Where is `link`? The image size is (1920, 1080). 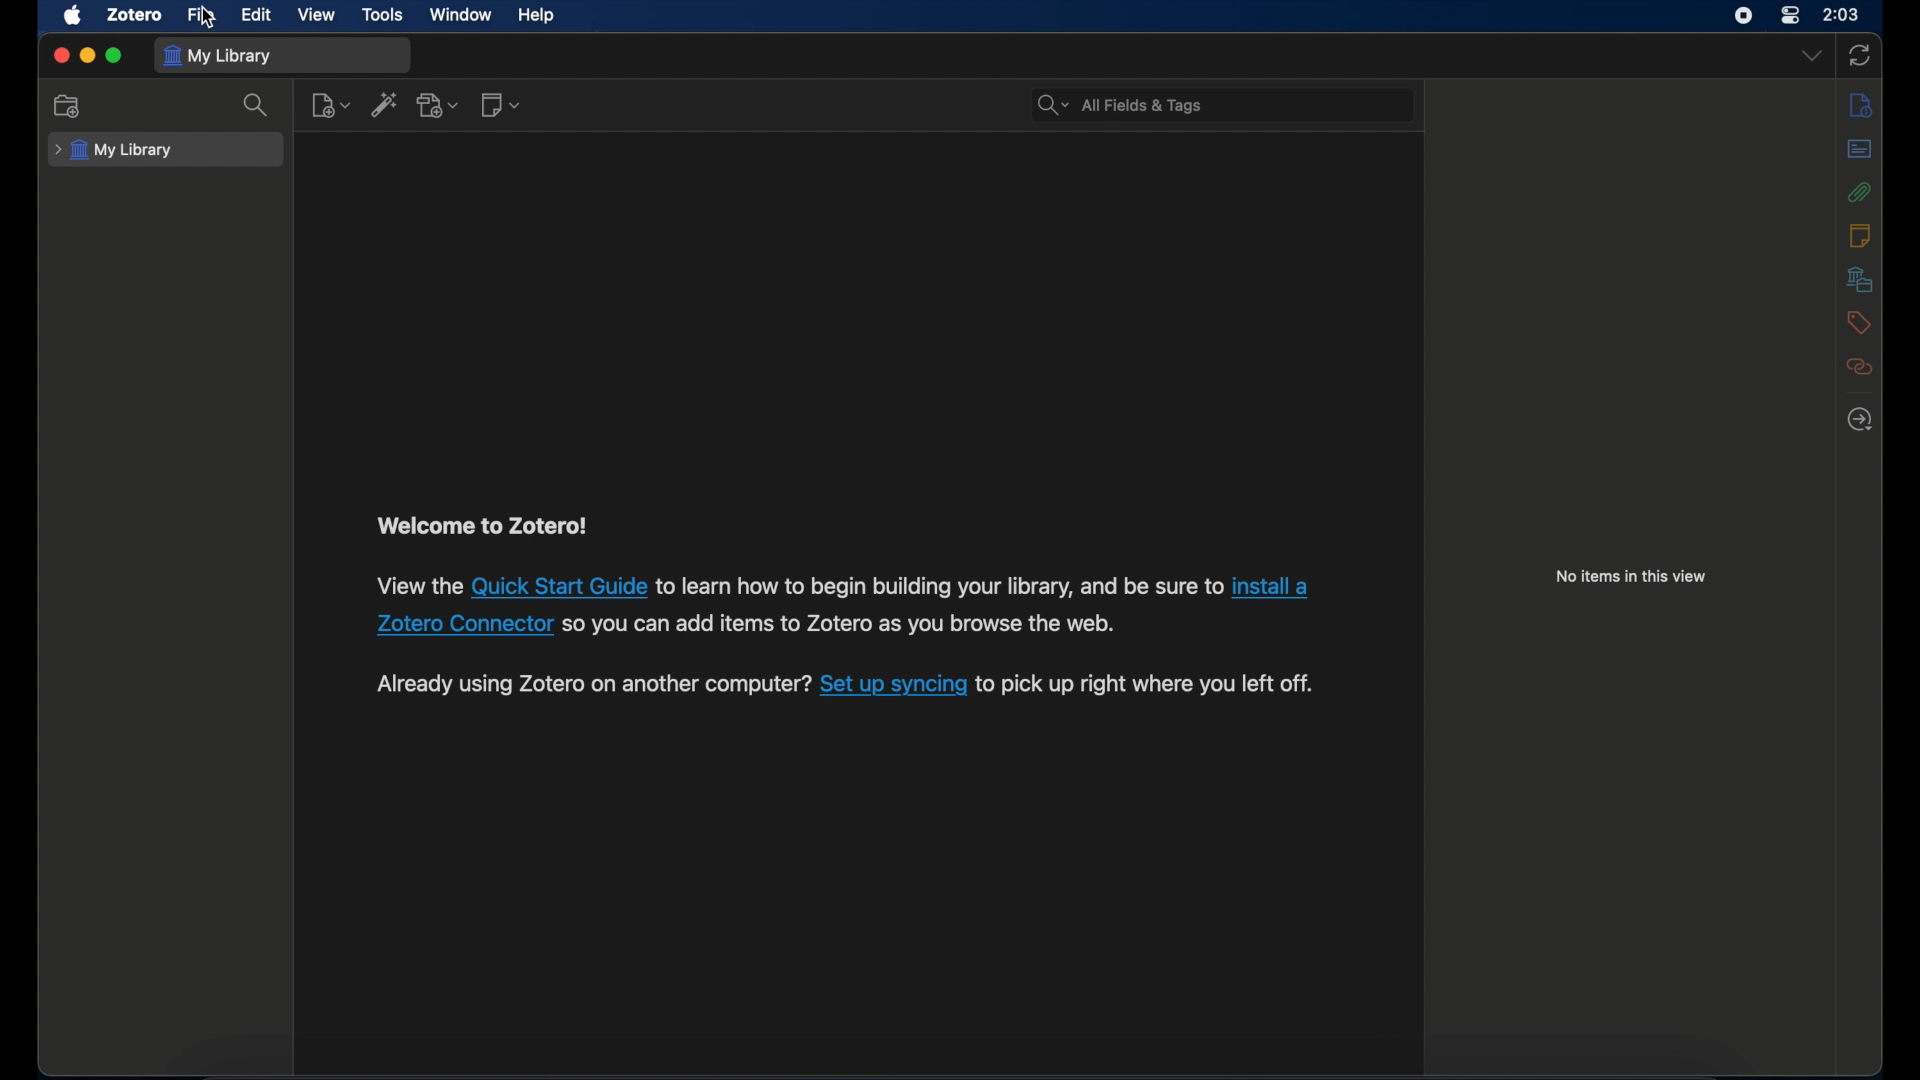 link is located at coordinates (892, 687).